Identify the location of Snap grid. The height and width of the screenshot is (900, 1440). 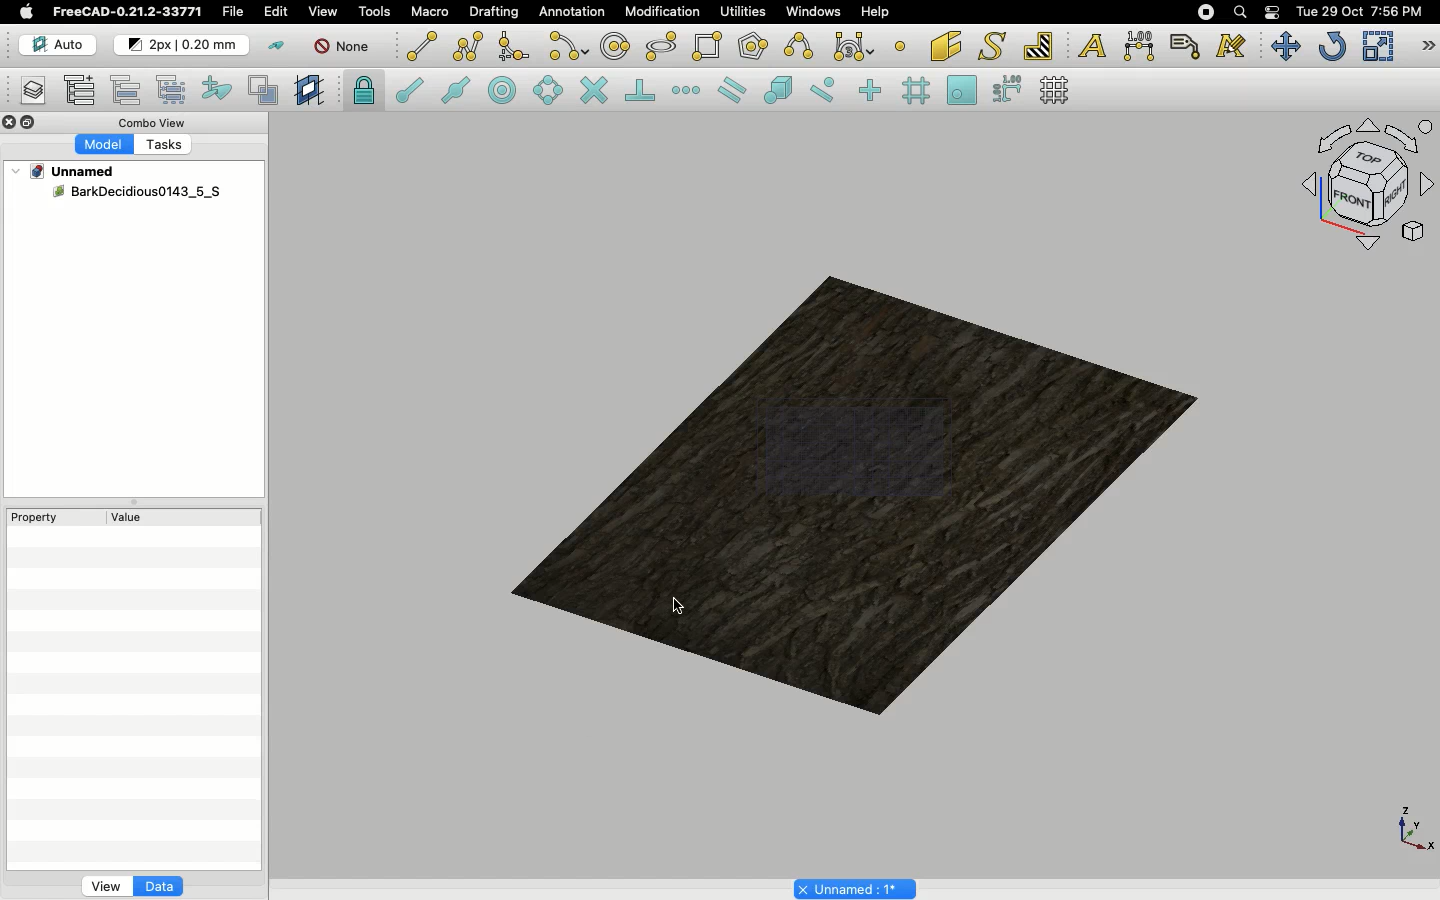
(918, 91).